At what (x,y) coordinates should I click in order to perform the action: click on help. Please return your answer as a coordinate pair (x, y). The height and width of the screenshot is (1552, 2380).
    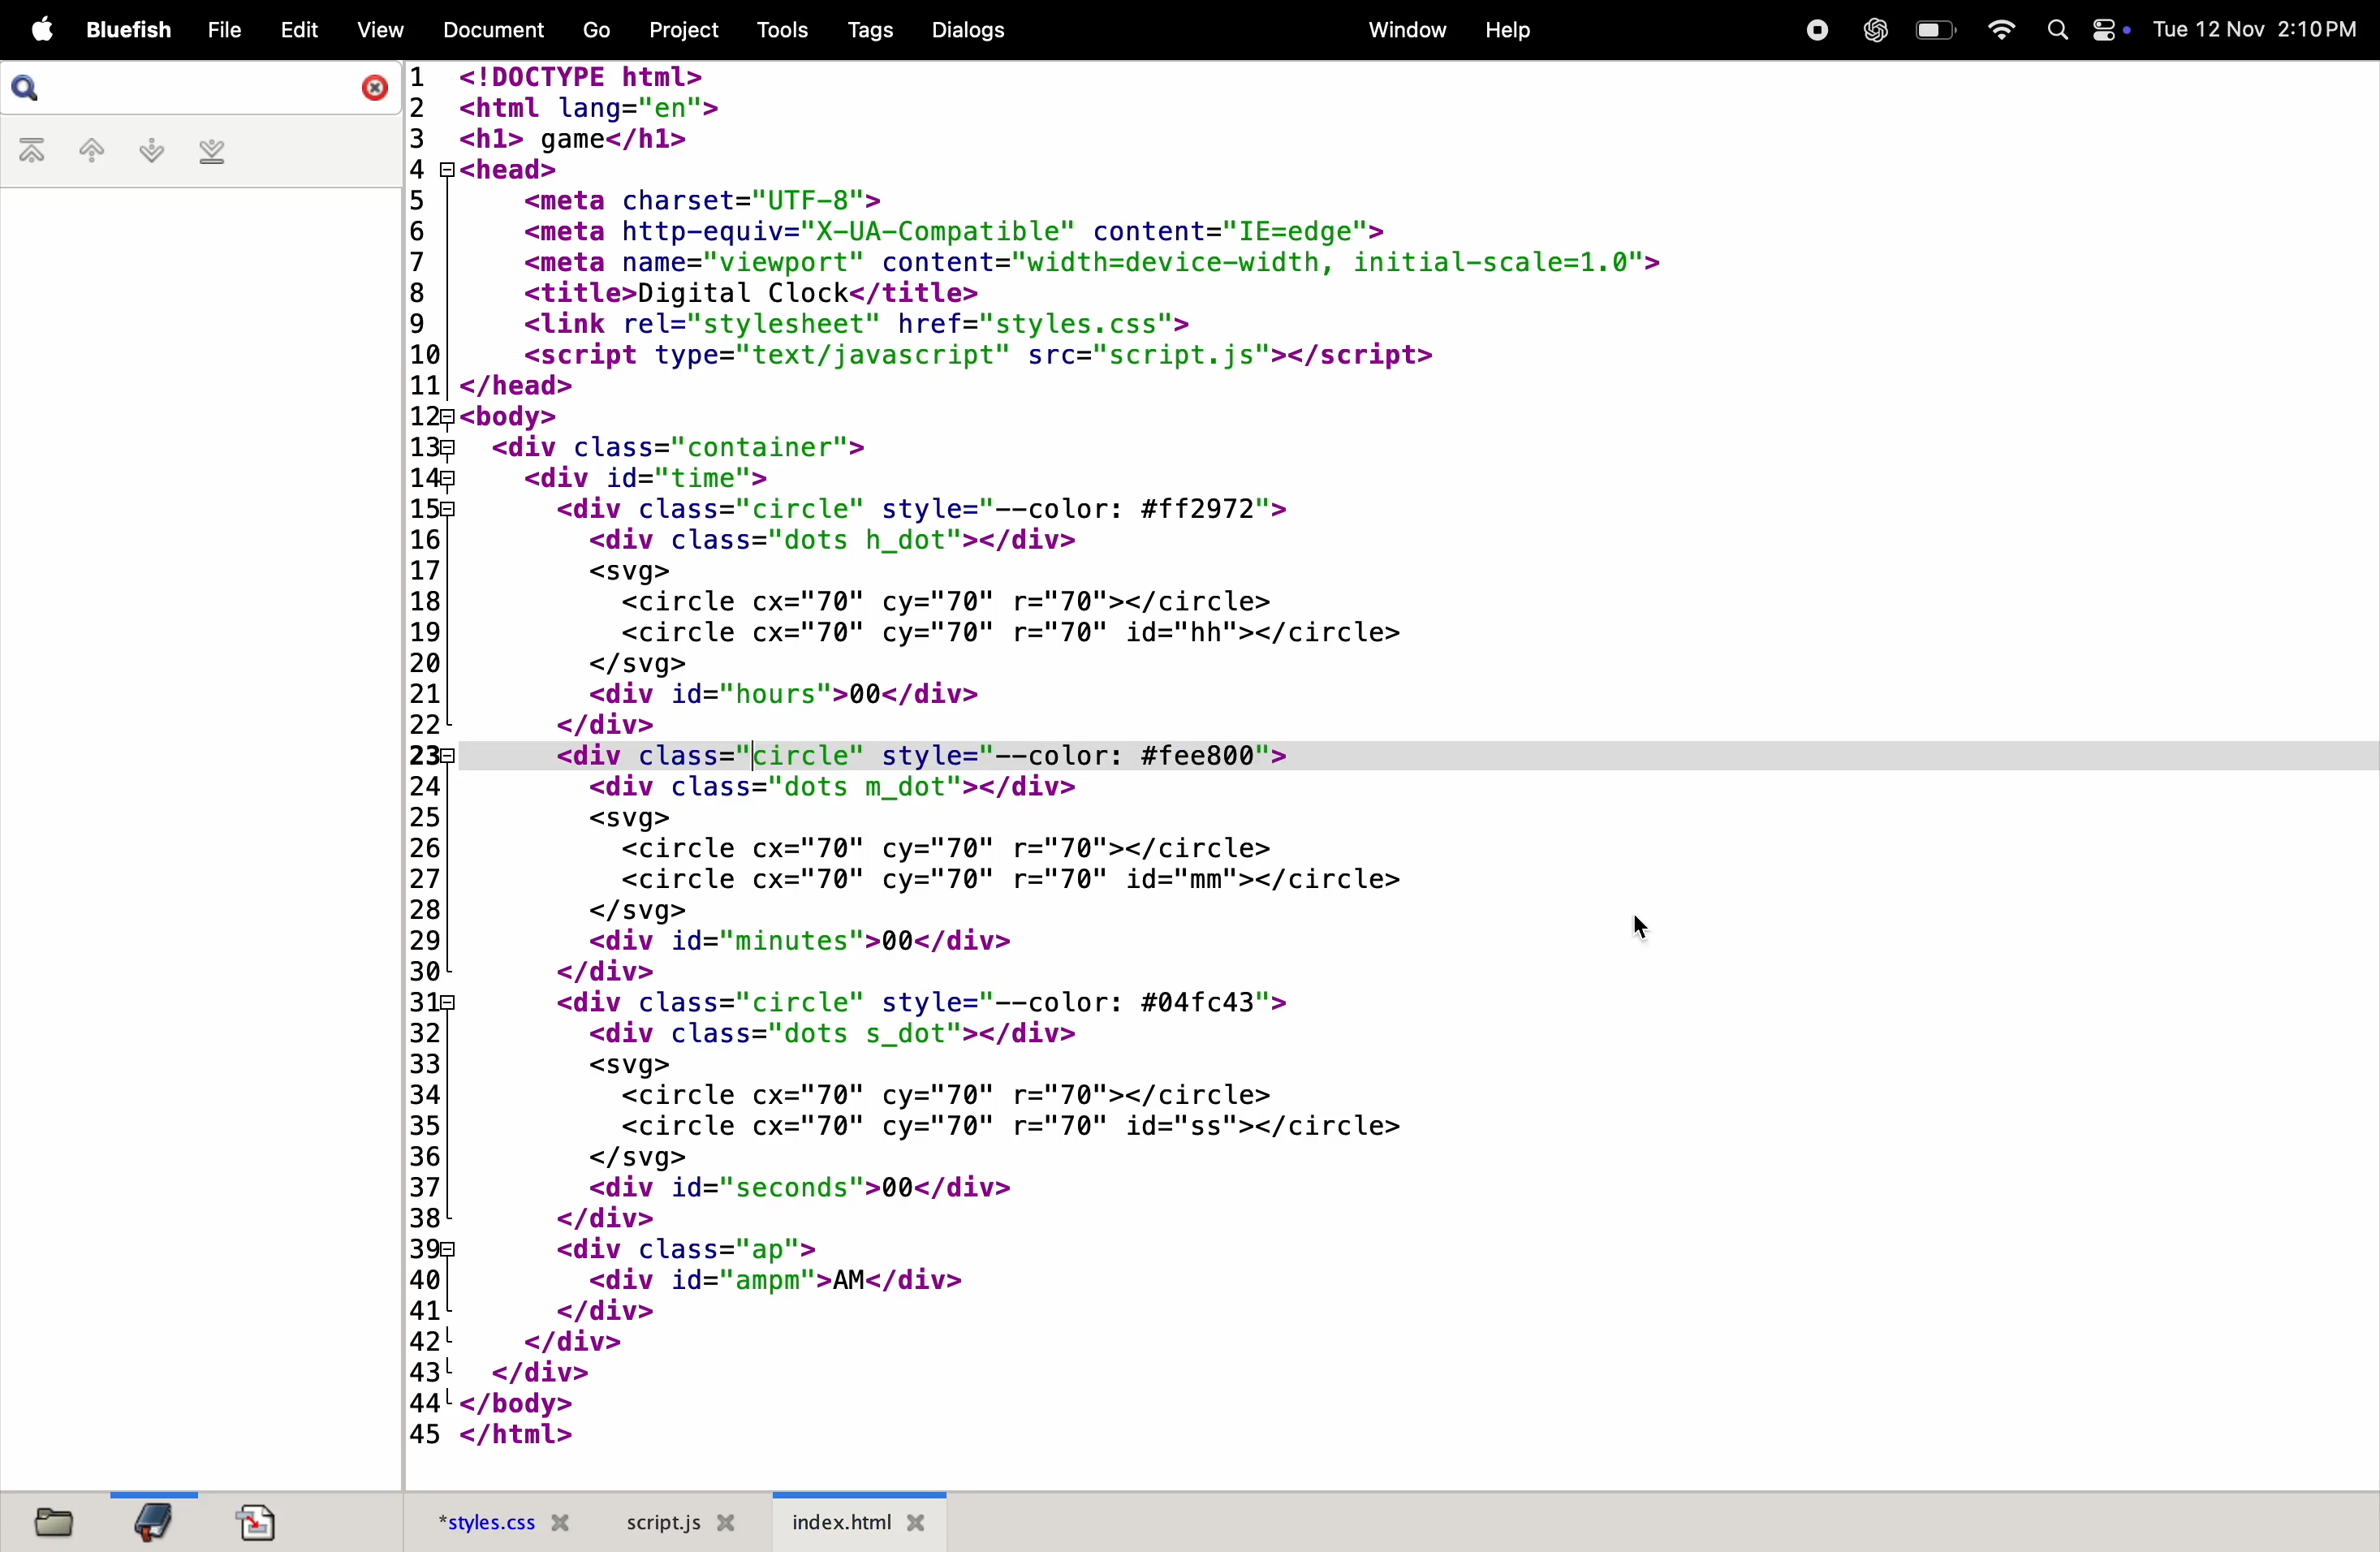
    Looking at the image, I should click on (1512, 33).